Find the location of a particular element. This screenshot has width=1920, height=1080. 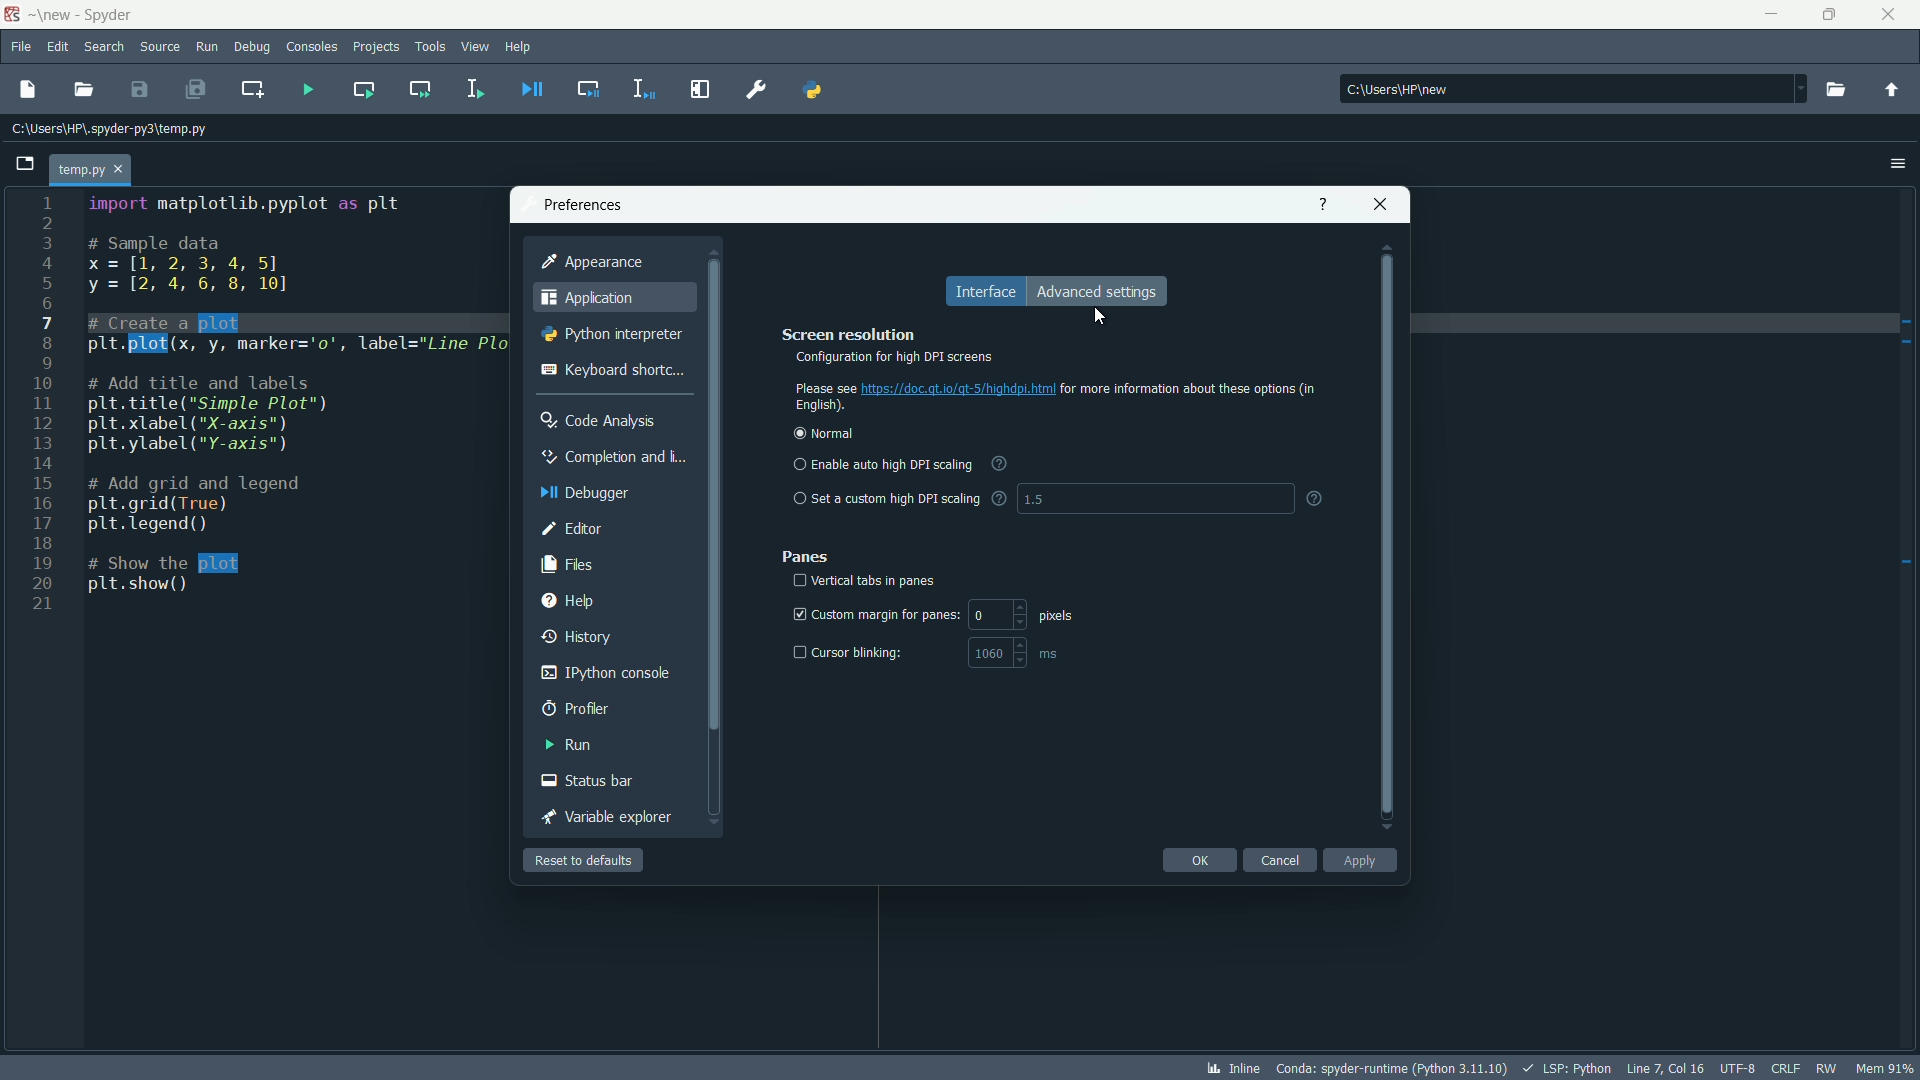

help is located at coordinates (519, 47).